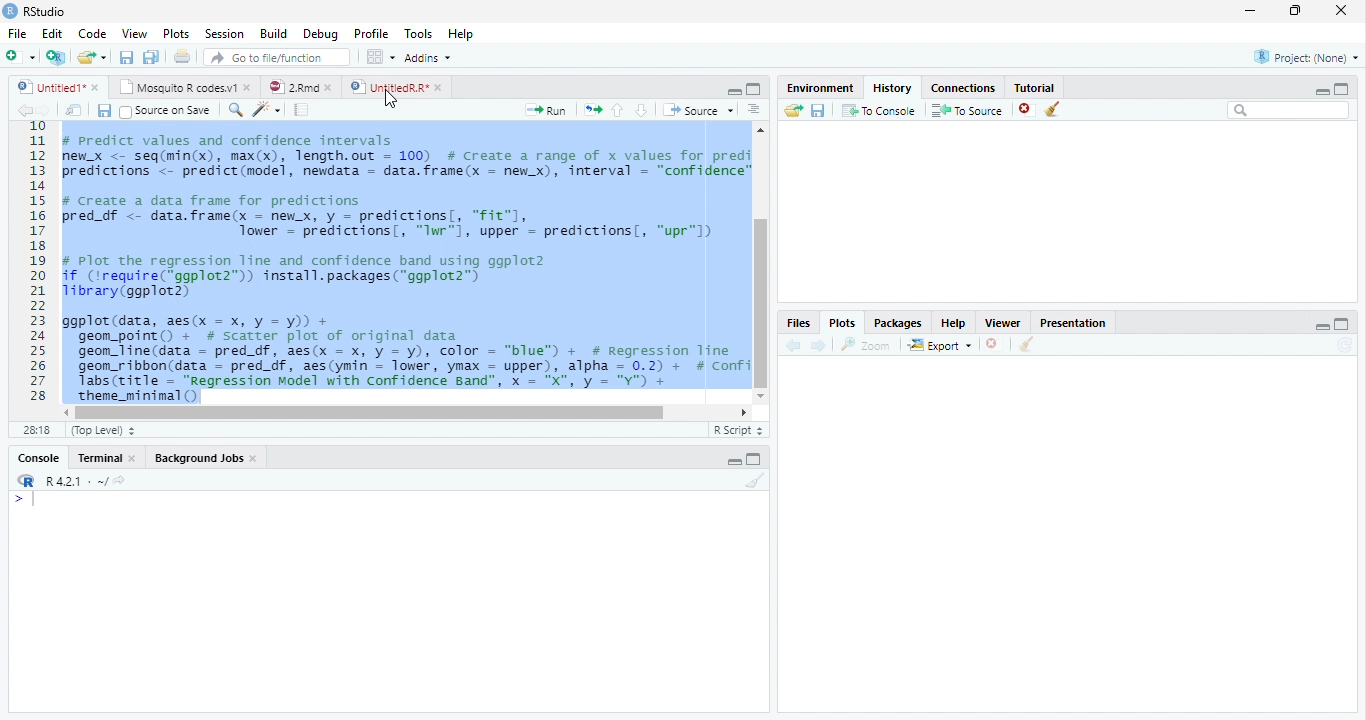  What do you see at coordinates (183, 58) in the screenshot?
I see `Print` at bounding box center [183, 58].